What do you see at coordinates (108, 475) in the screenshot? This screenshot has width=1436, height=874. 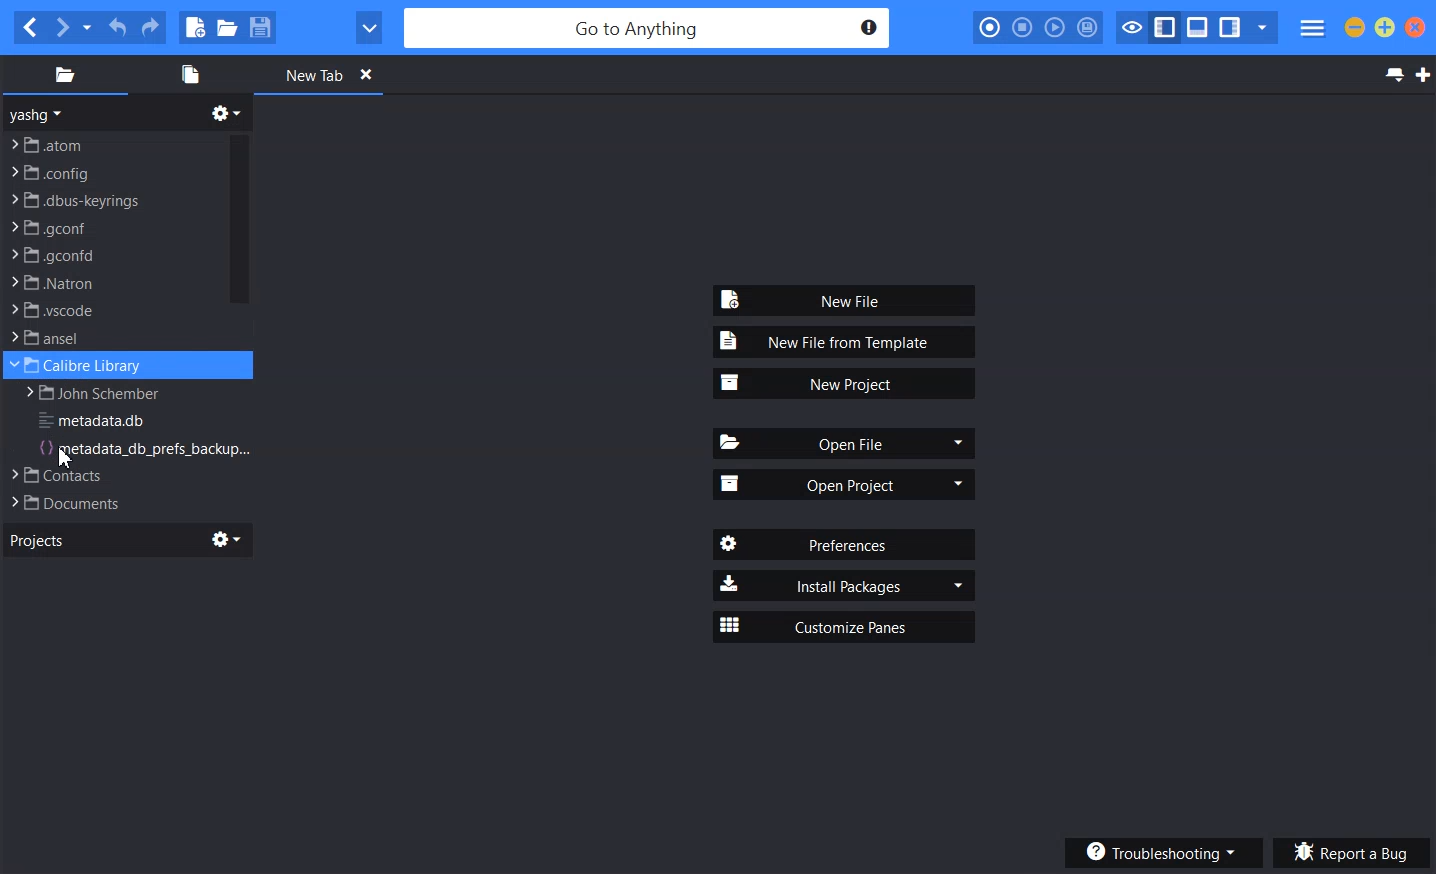 I see `File` at bounding box center [108, 475].